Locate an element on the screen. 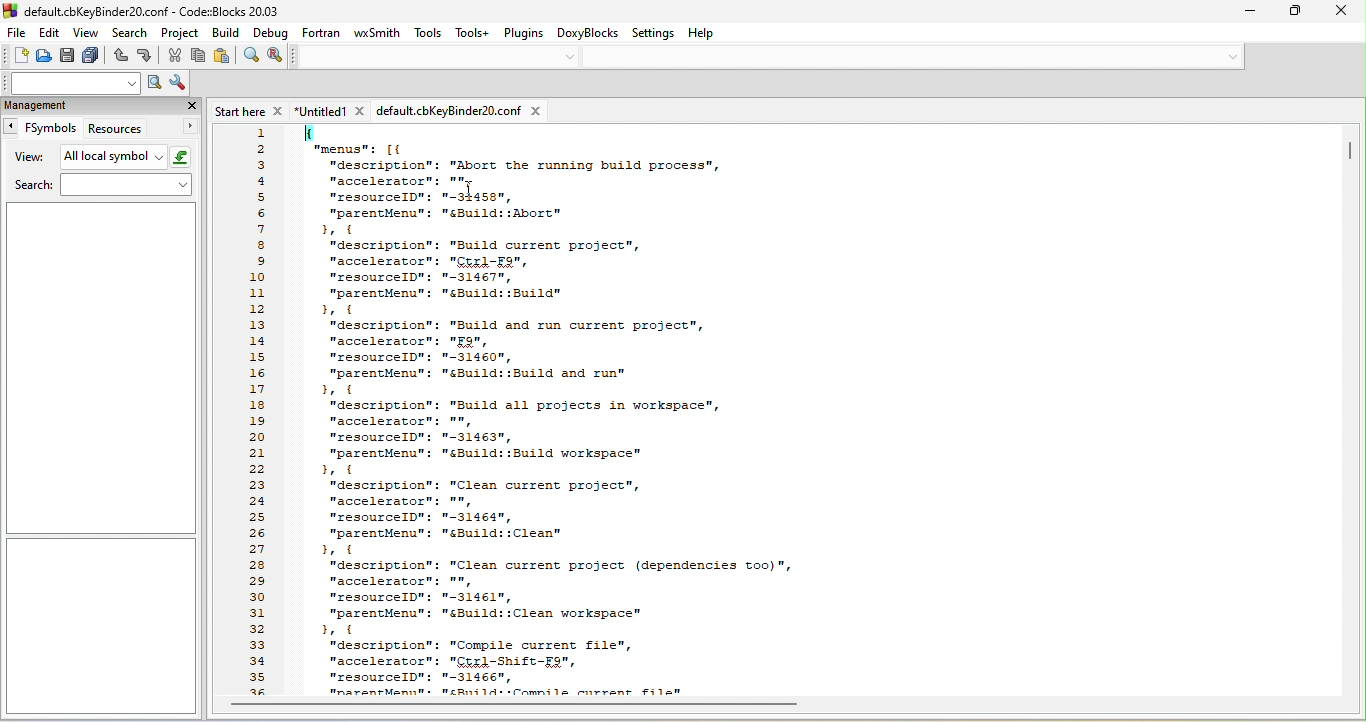 This screenshot has width=1366, height=722. copy is located at coordinates (200, 57).